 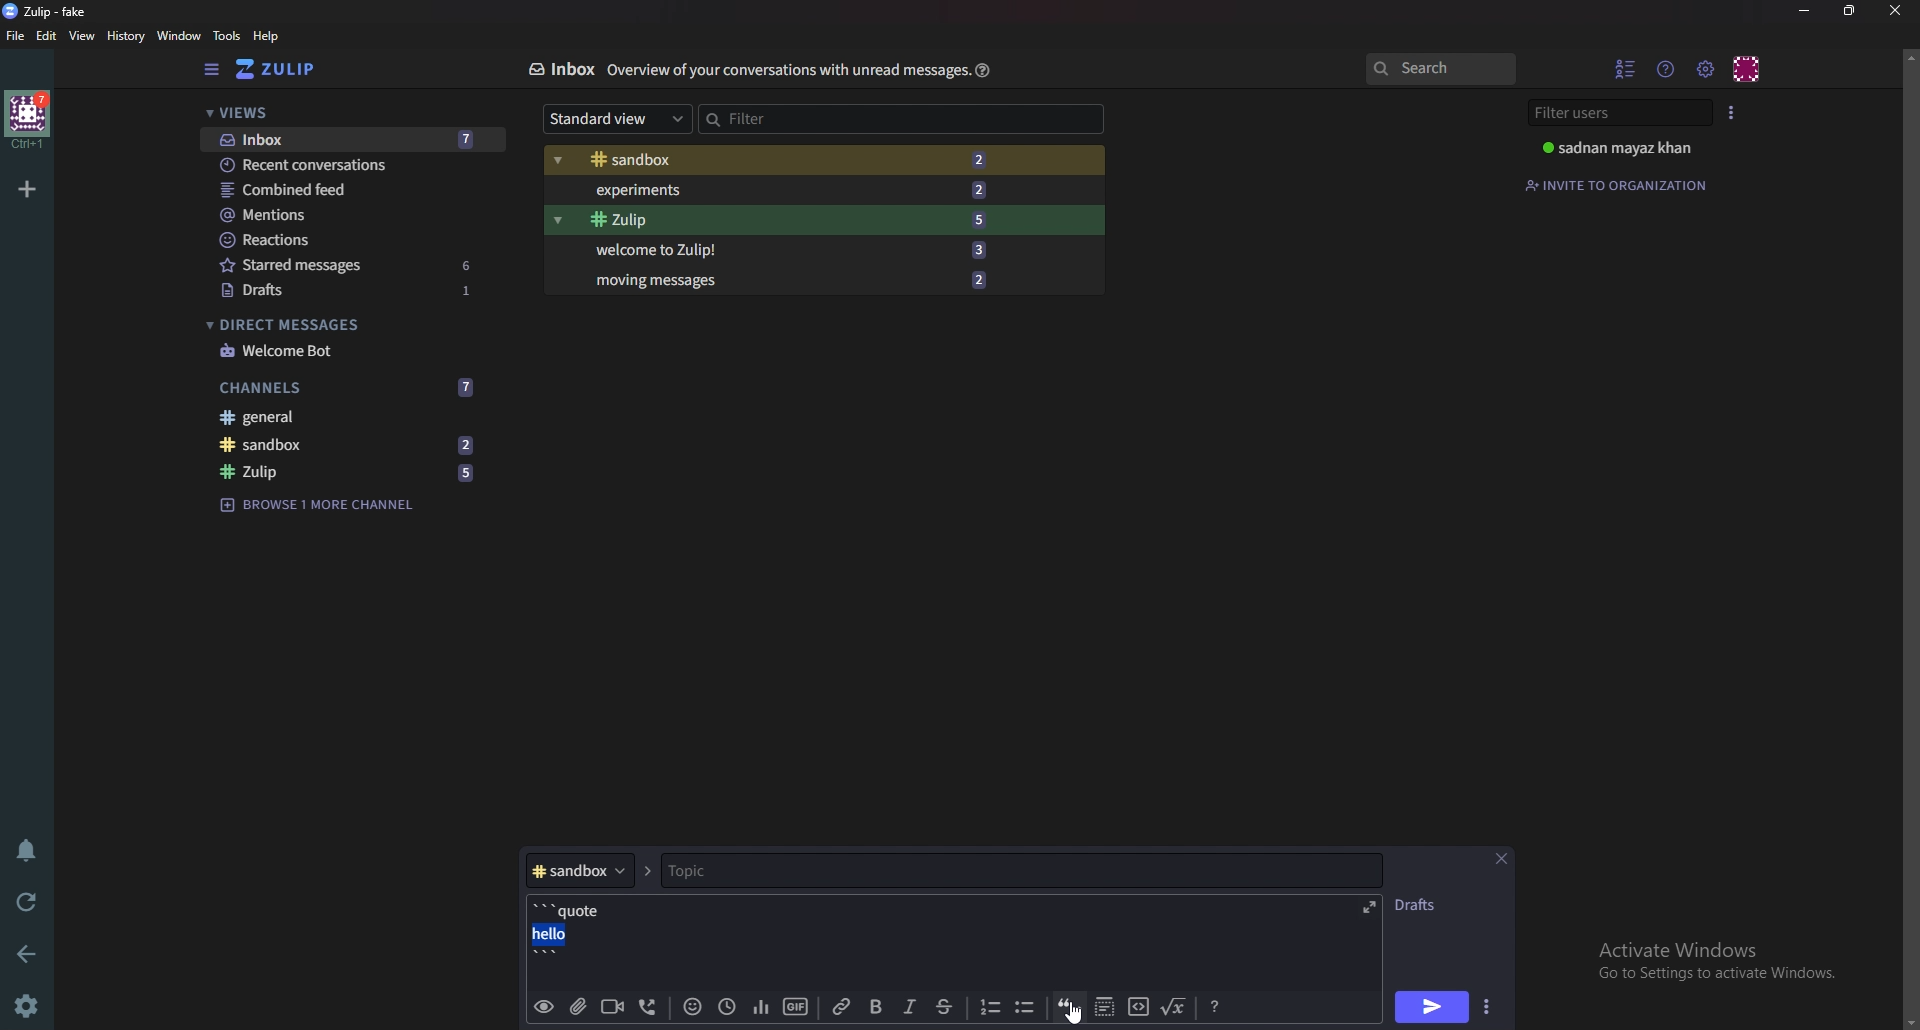 I want to click on 6, so click(x=471, y=263).